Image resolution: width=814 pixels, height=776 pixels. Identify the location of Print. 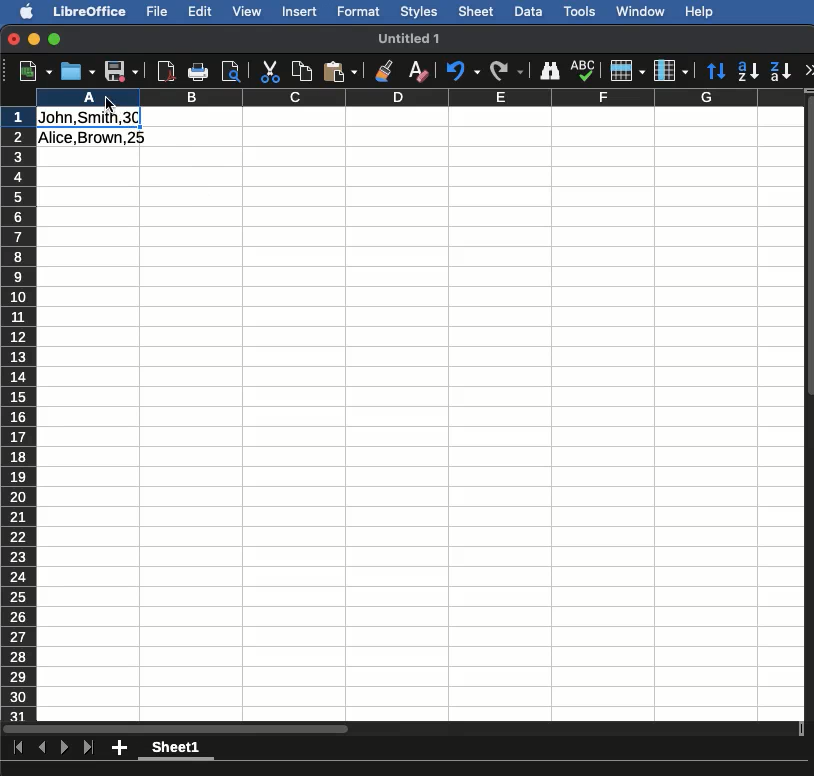
(197, 69).